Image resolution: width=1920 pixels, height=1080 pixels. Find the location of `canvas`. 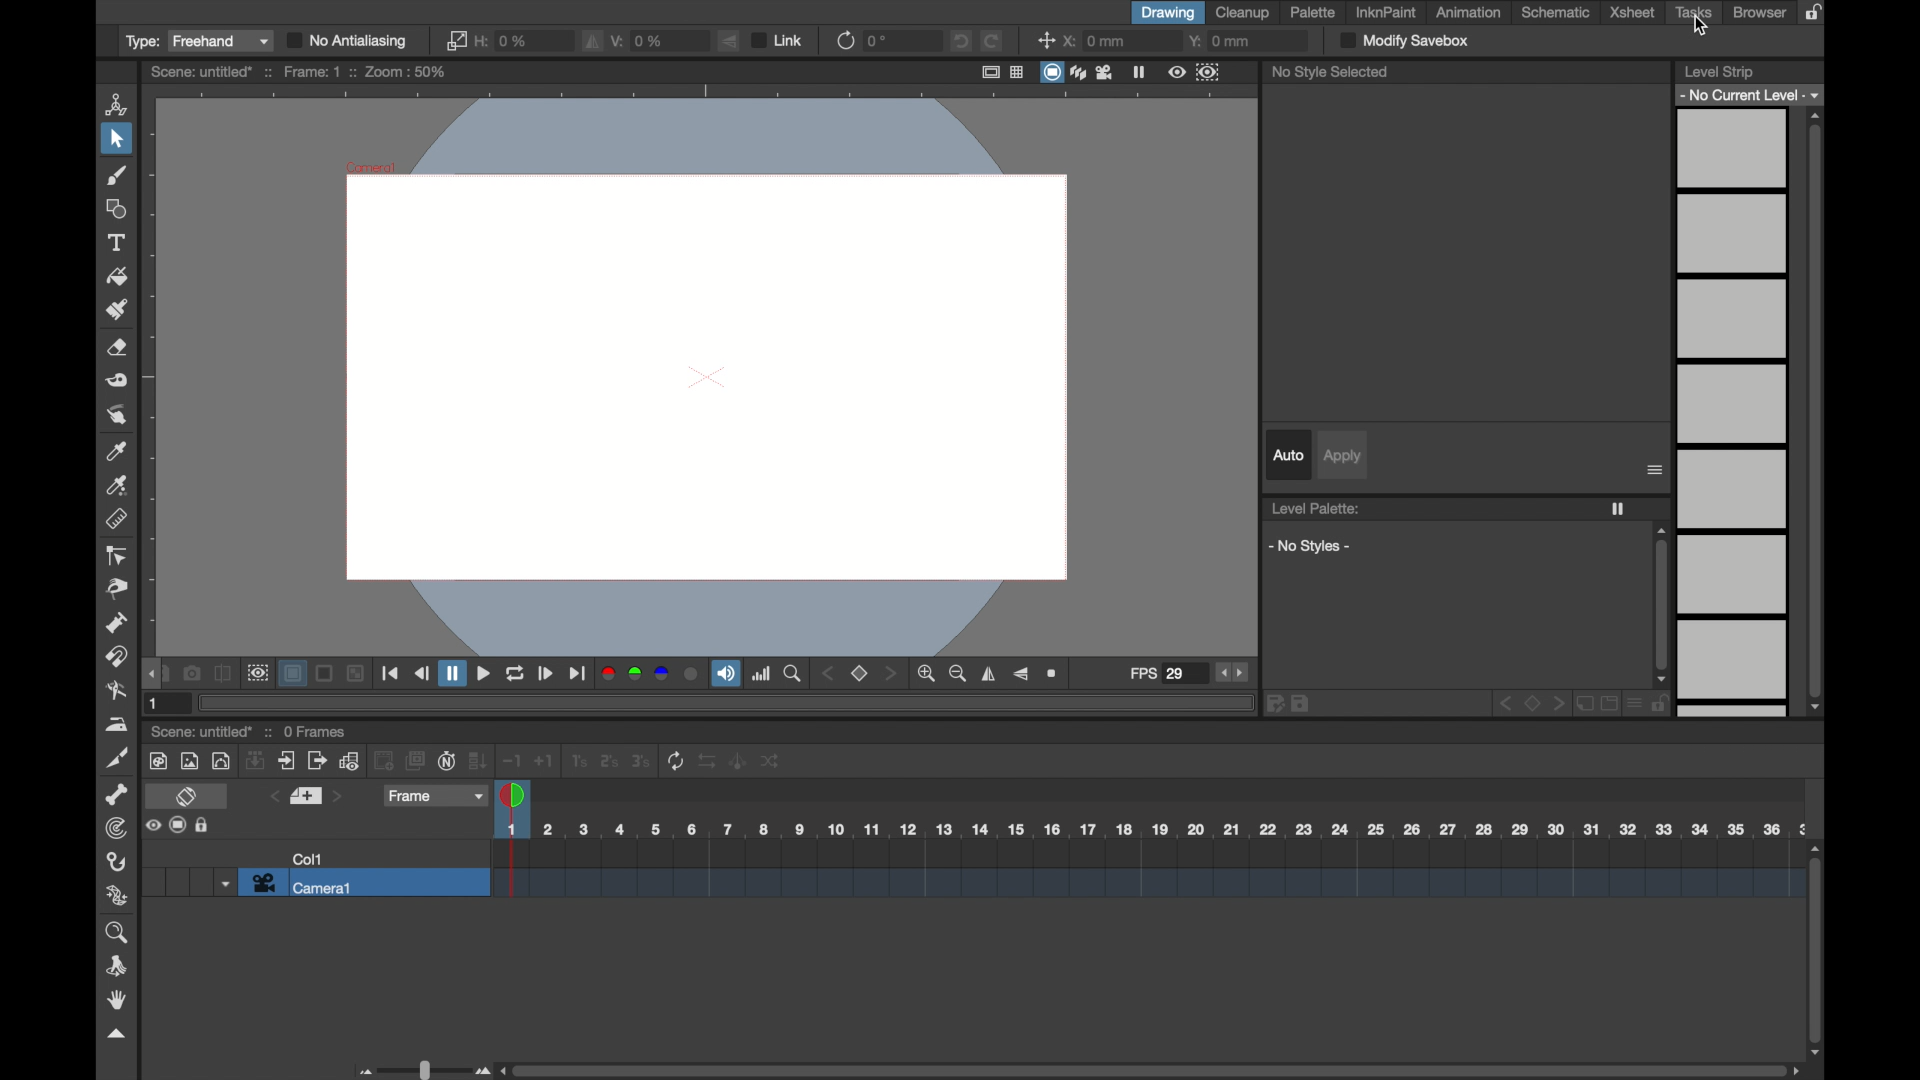

canvas is located at coordinates (706, 374).